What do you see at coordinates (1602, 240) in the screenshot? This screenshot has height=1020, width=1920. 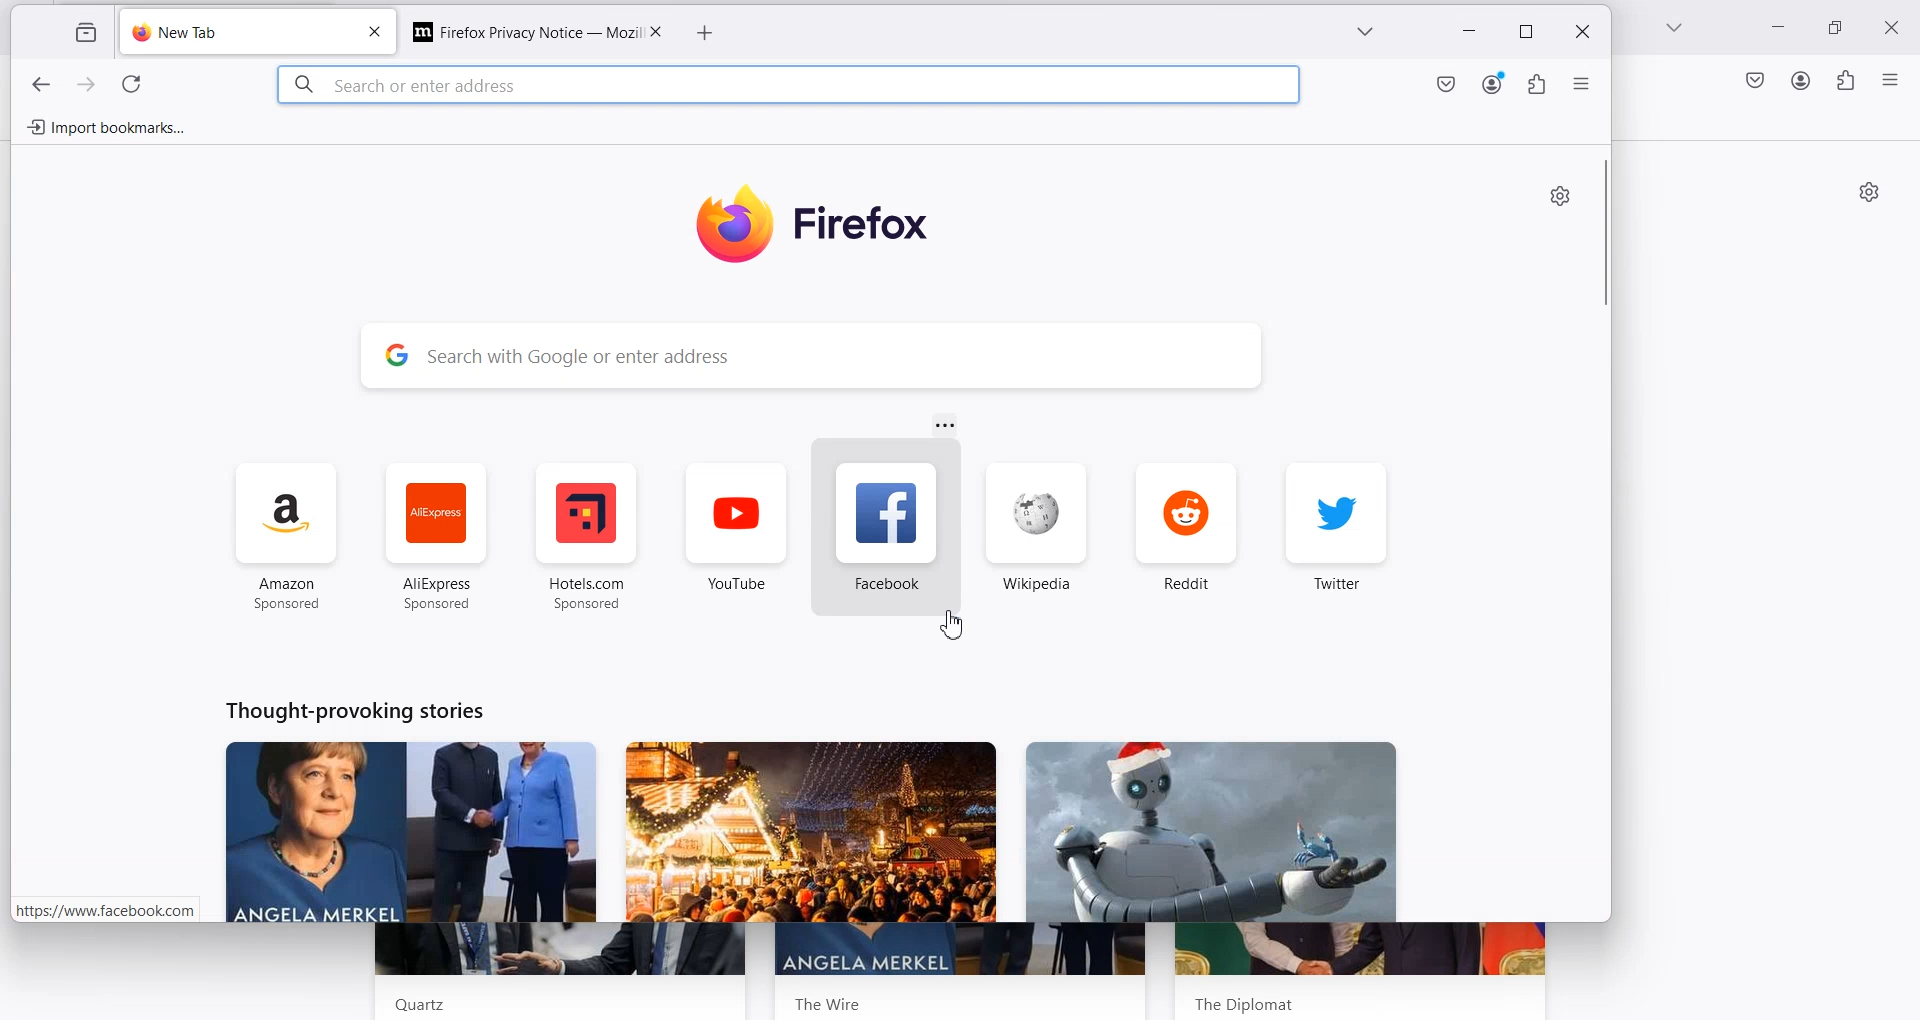 I see `Horizontal scroll bar` at bounding box center [1602, 240].